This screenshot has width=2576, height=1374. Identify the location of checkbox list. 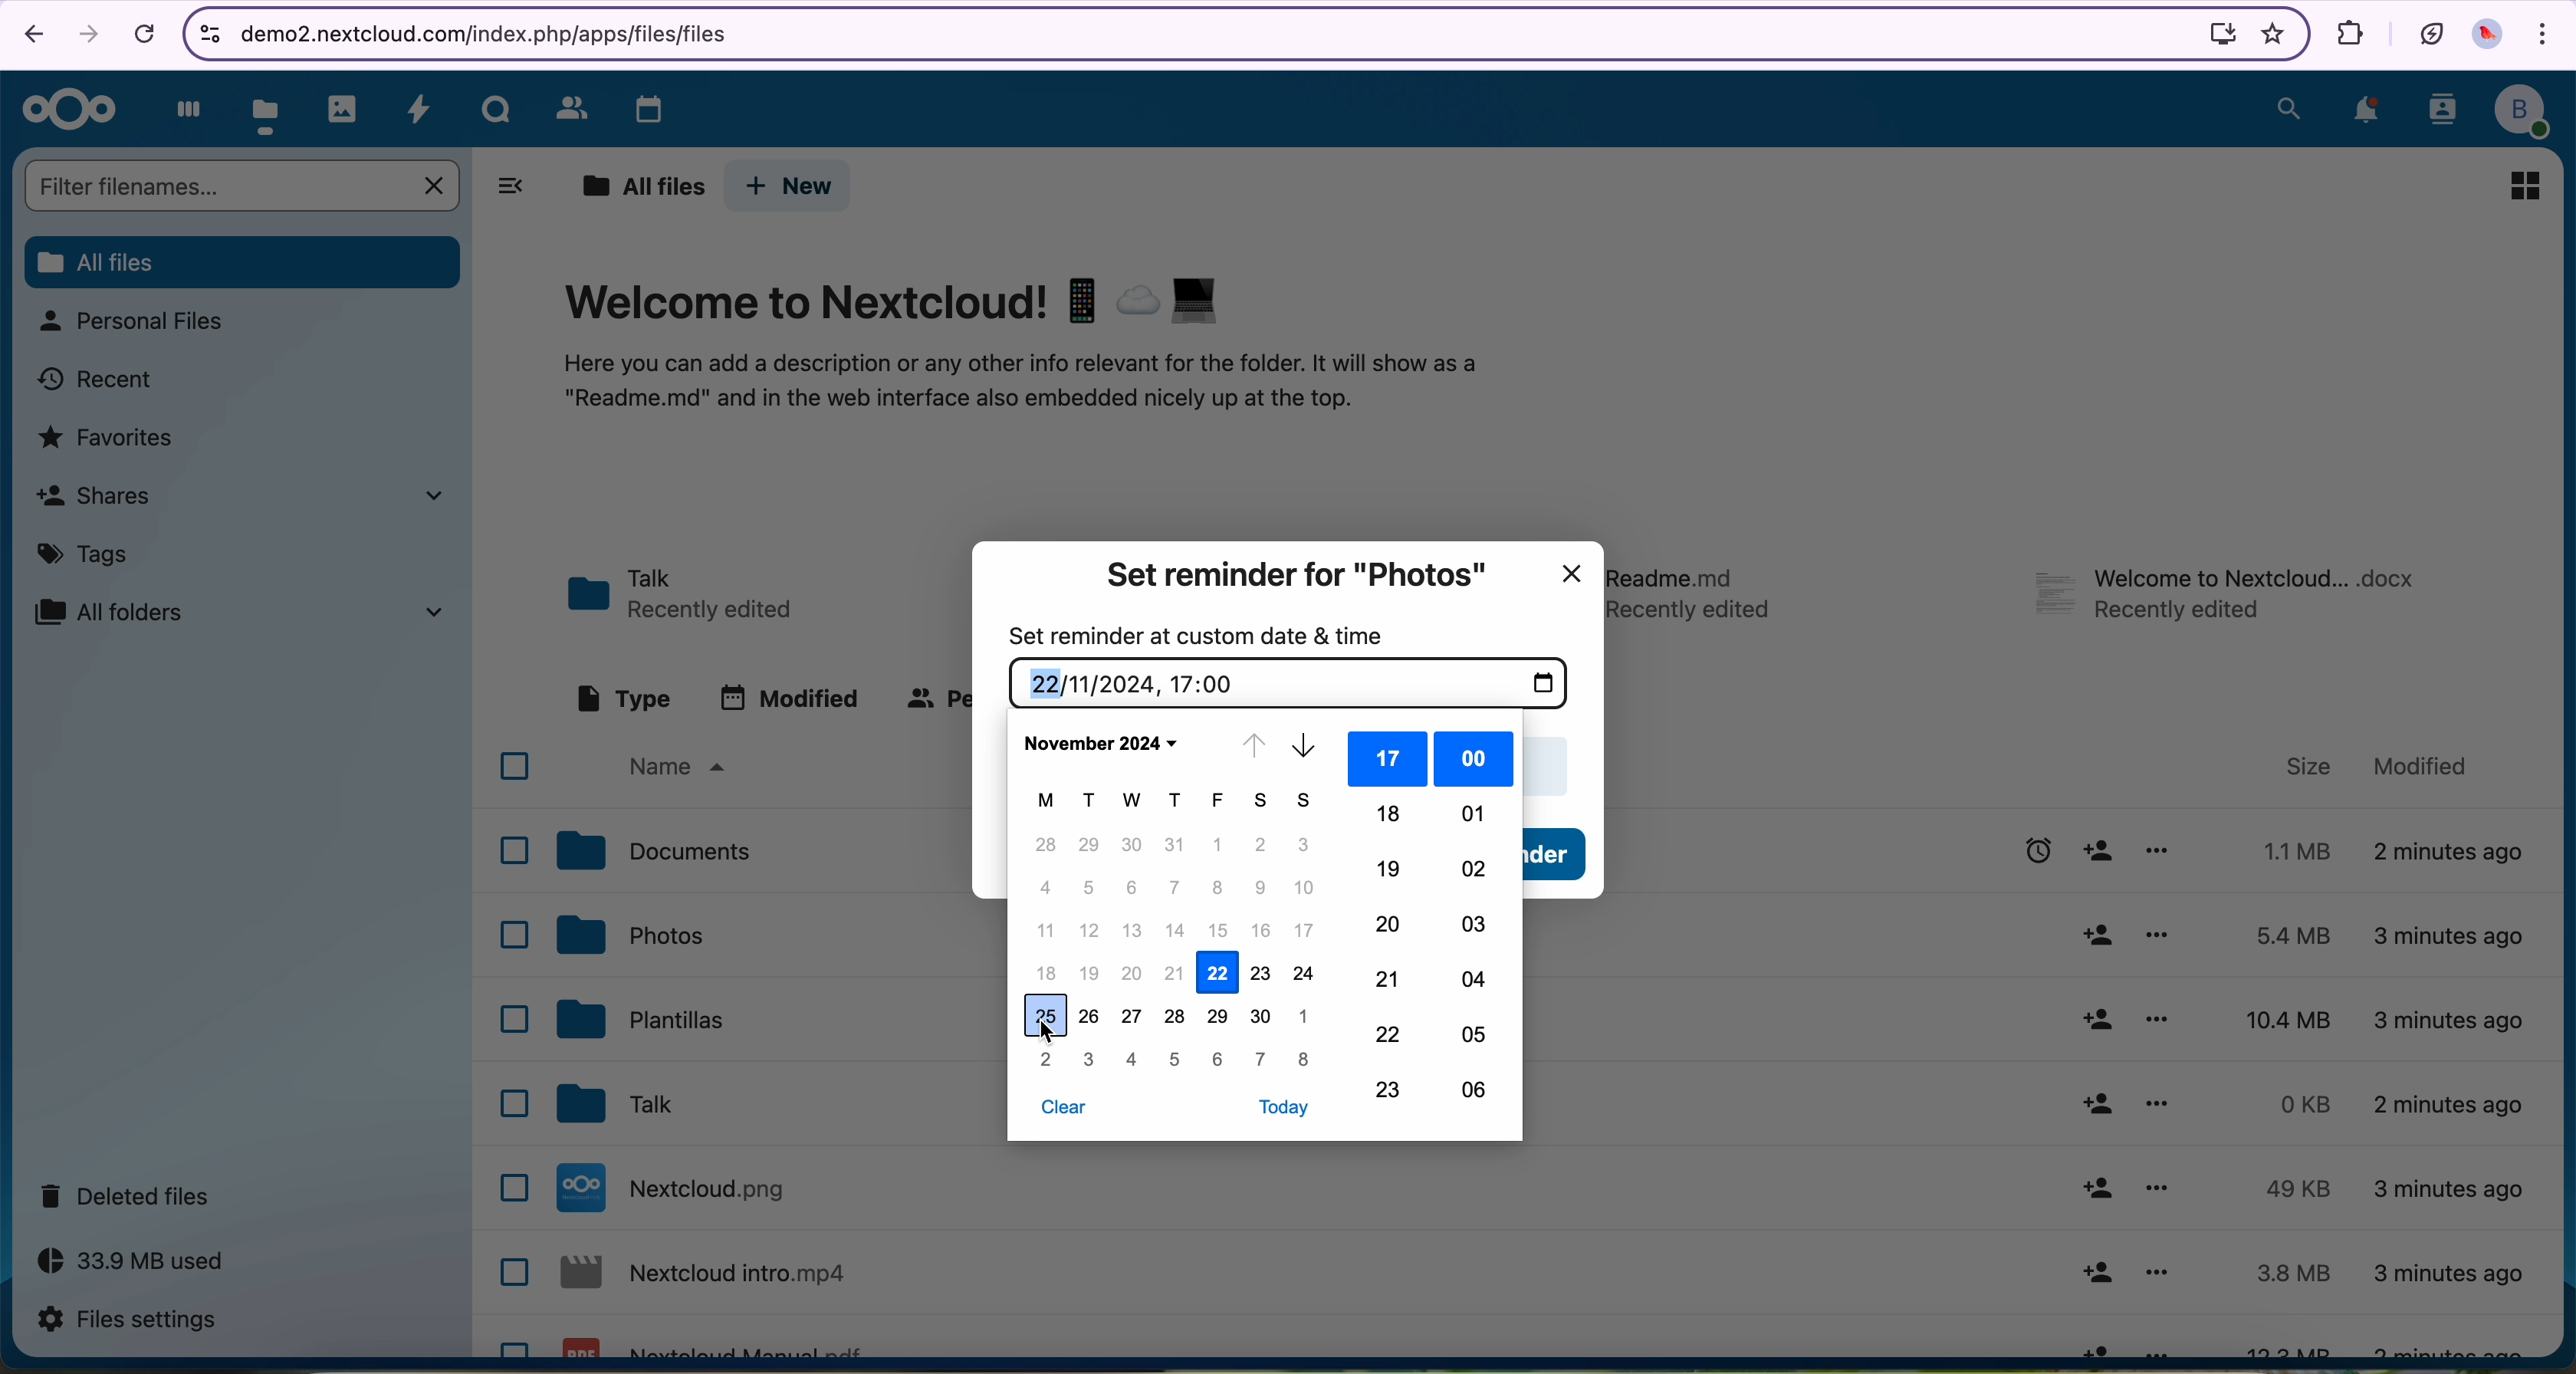
(507, 1047).